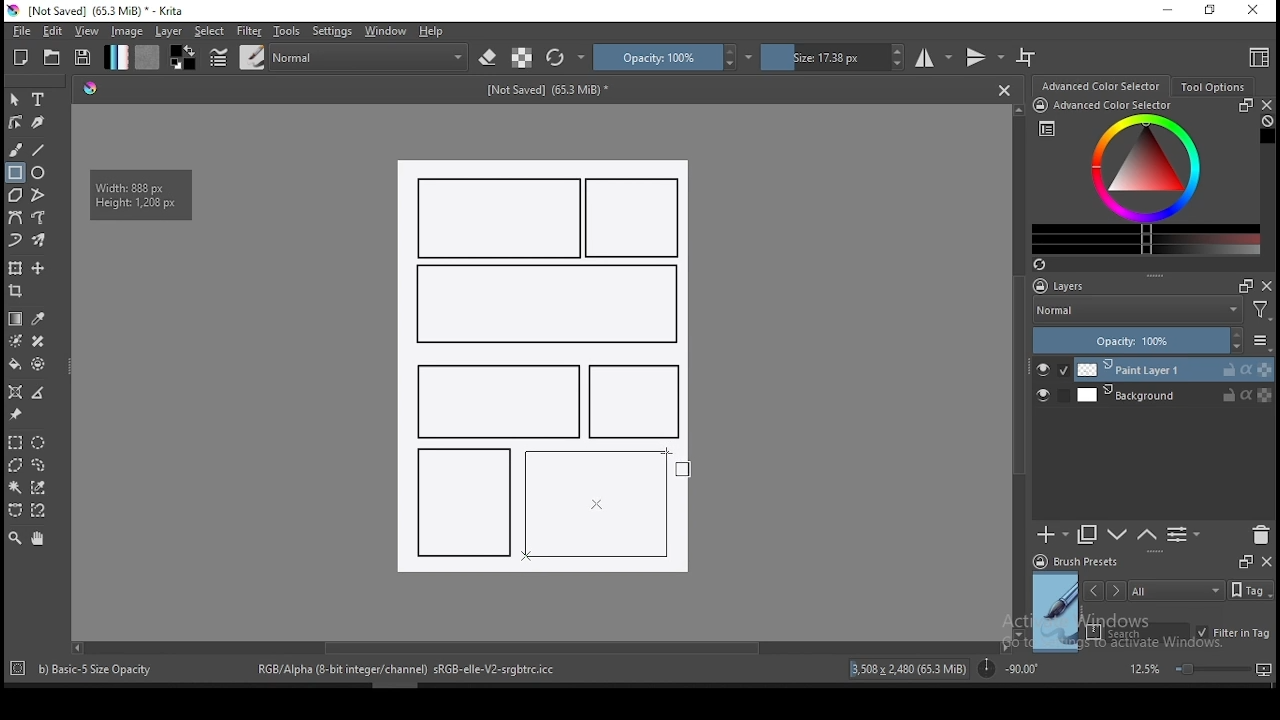  What do you see at coordinates (1138, 632) in the screenshot?
I see `search` at bounding box center [1138, 632].